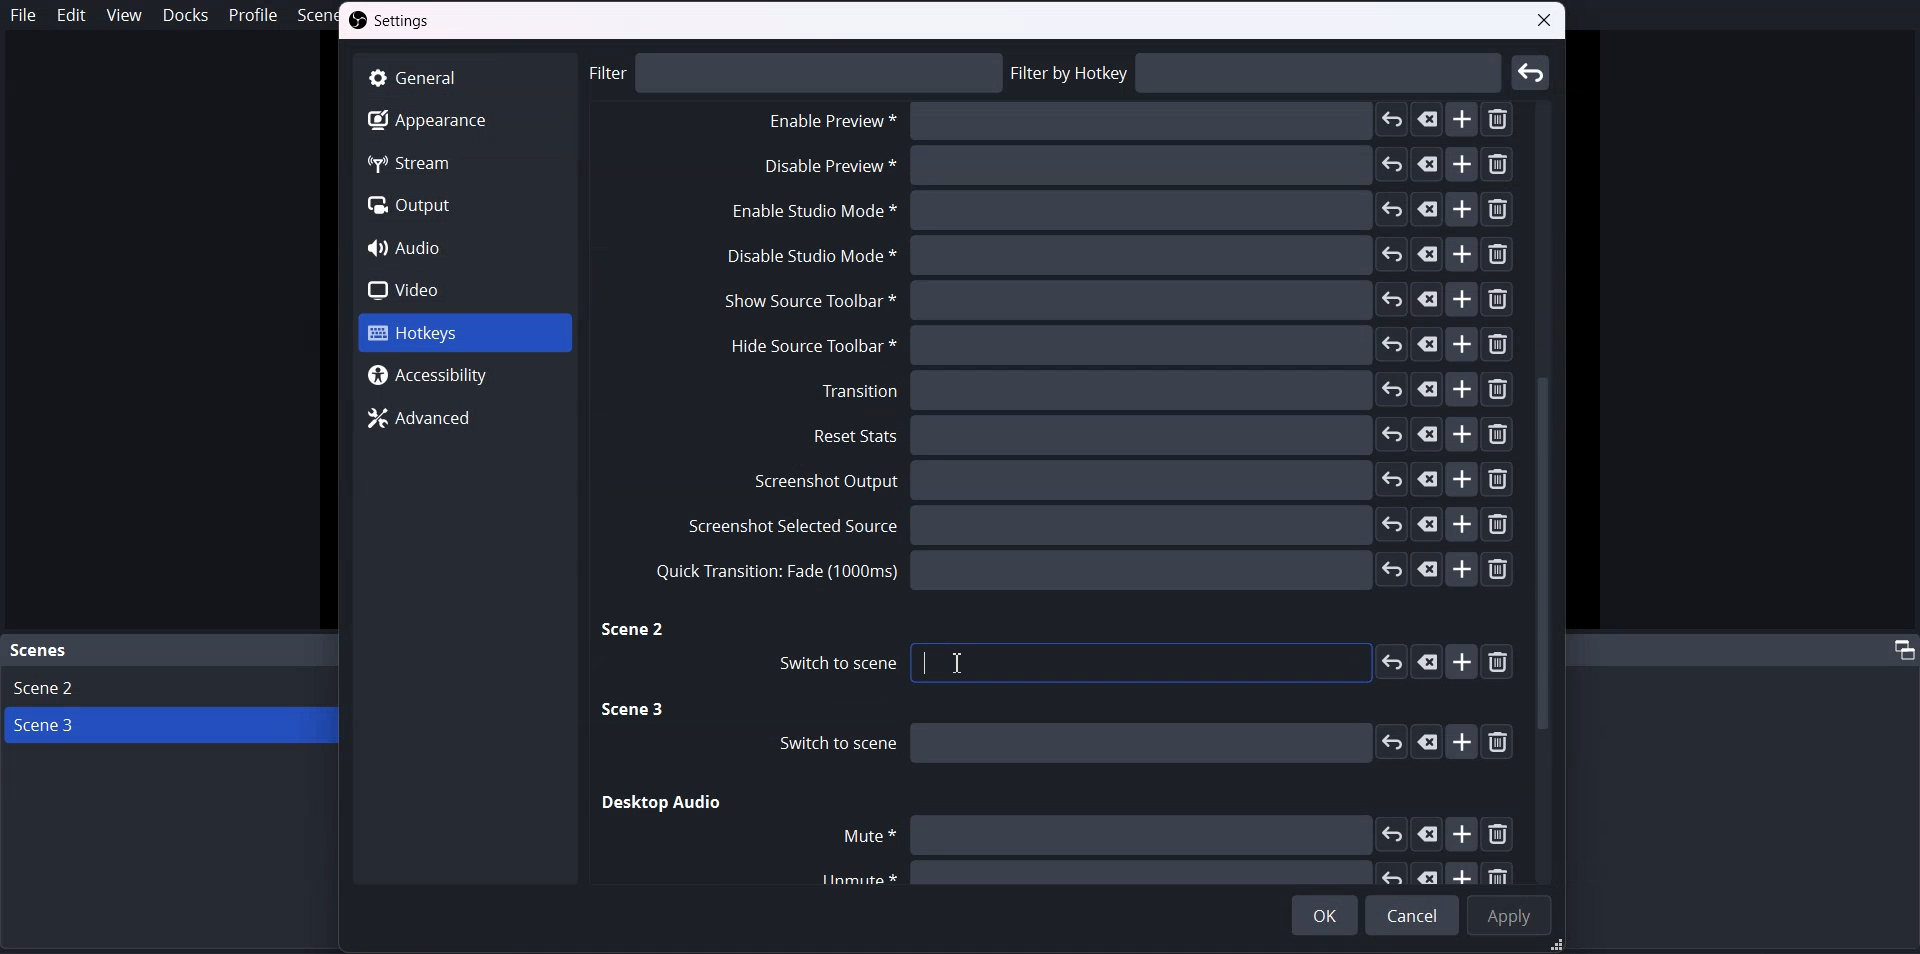  What do you see at coordinates (464, 206) in the screenshot?
I see `Output` at bounding box center [464, 206].